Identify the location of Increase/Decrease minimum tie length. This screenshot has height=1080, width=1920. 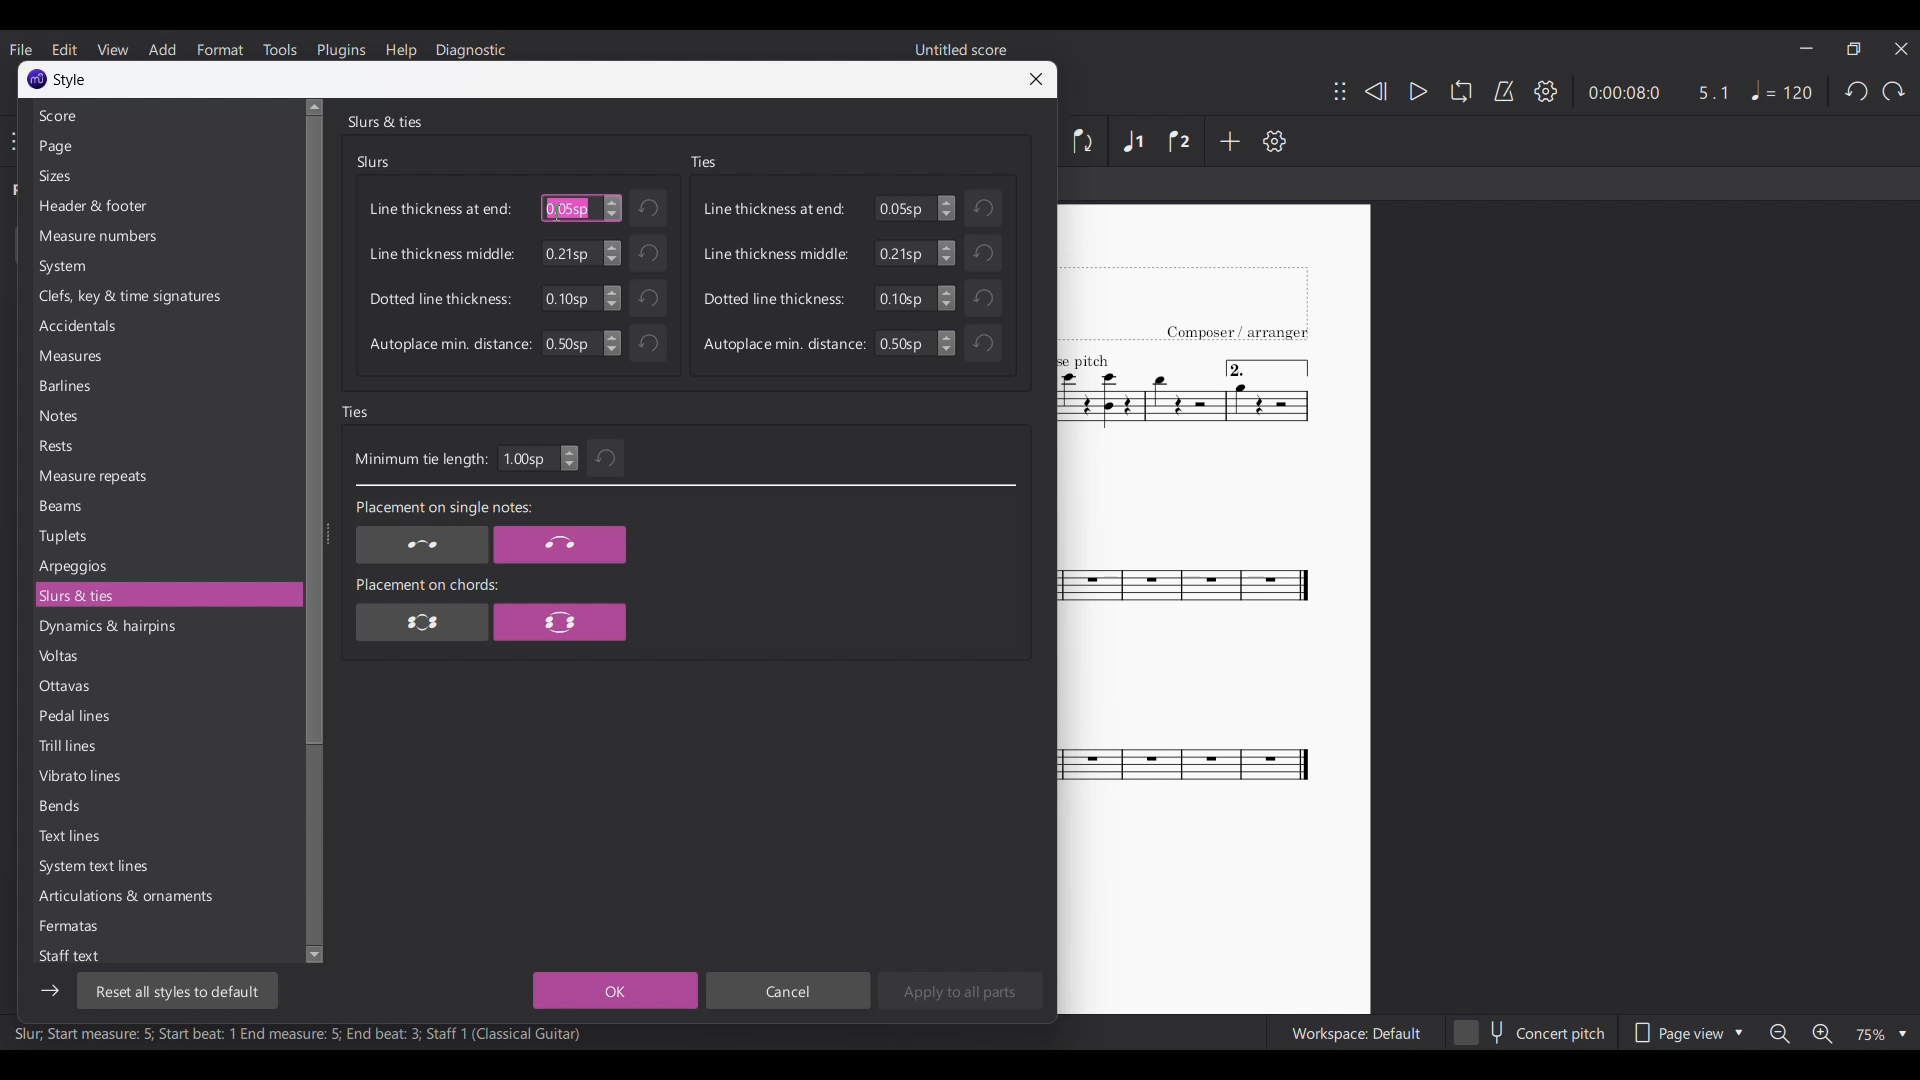
(569, 458).